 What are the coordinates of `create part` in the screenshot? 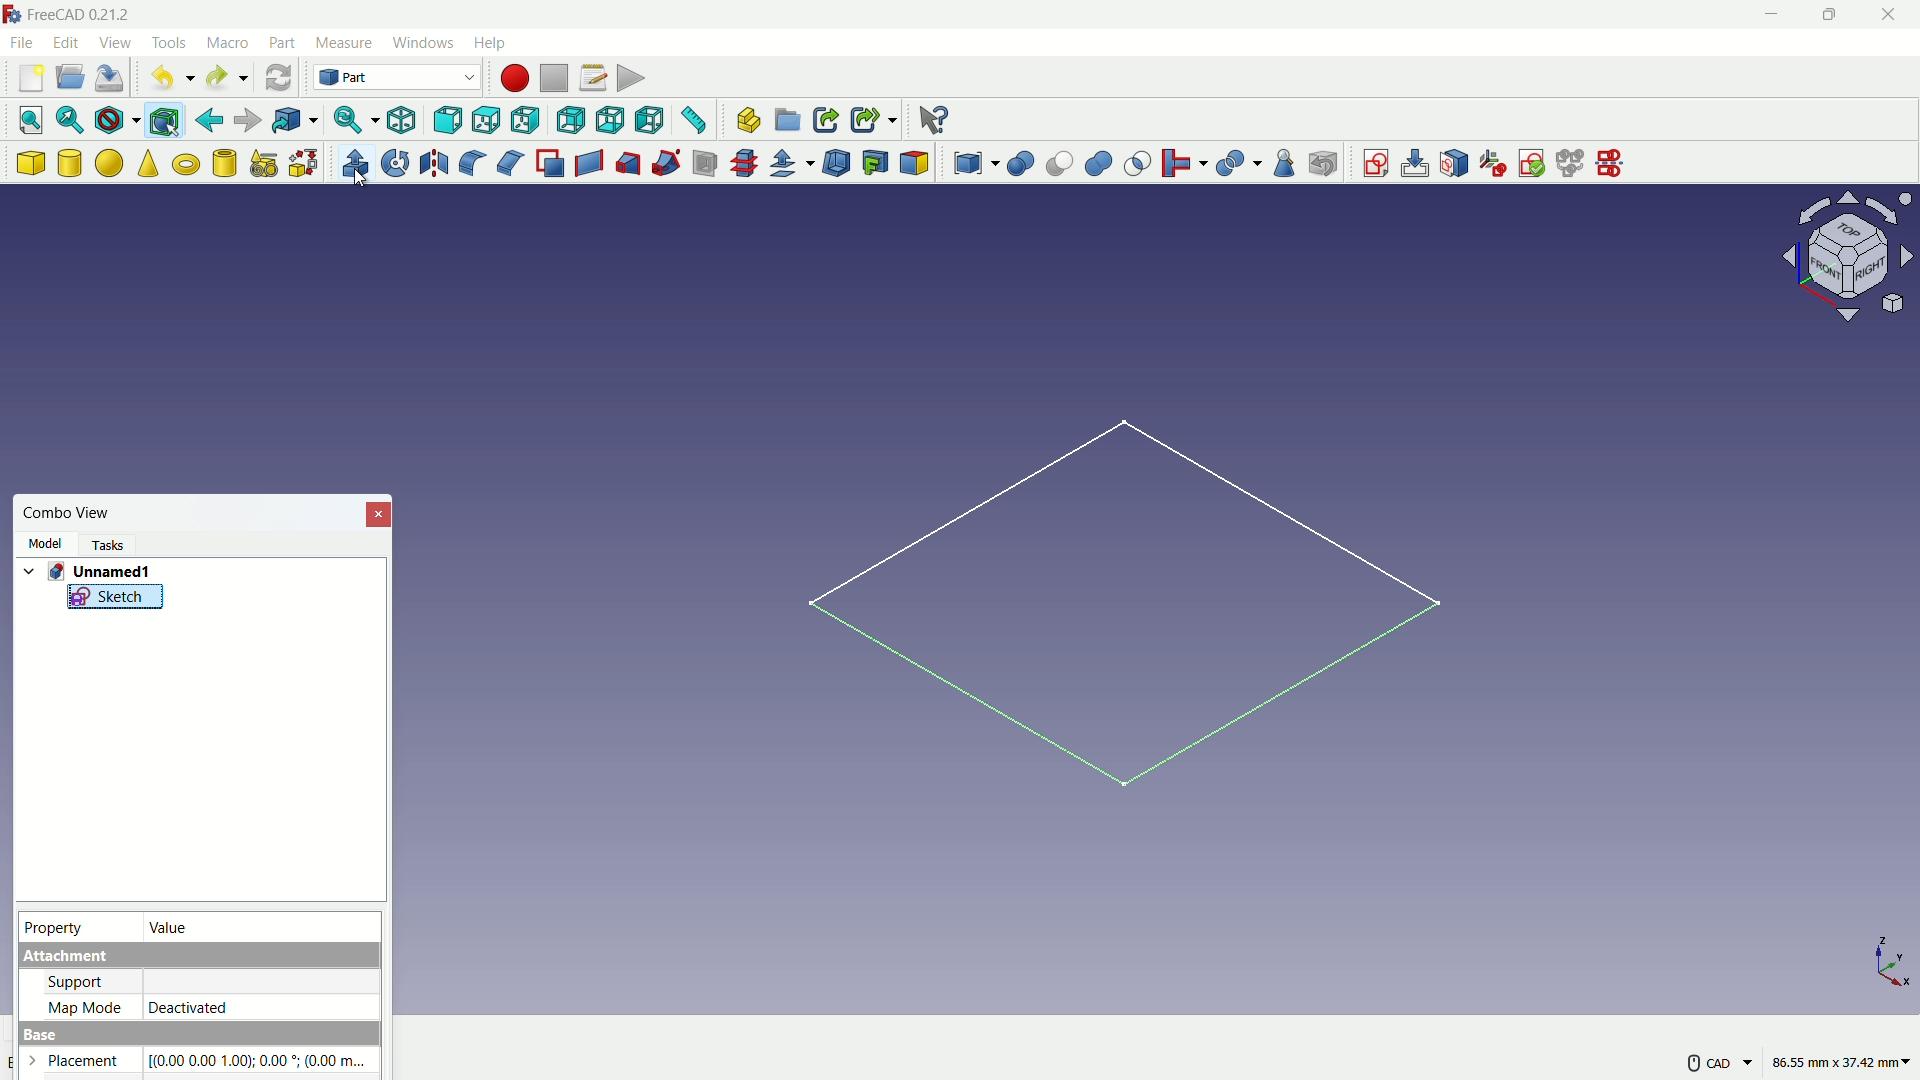 It's located at (749, 119).